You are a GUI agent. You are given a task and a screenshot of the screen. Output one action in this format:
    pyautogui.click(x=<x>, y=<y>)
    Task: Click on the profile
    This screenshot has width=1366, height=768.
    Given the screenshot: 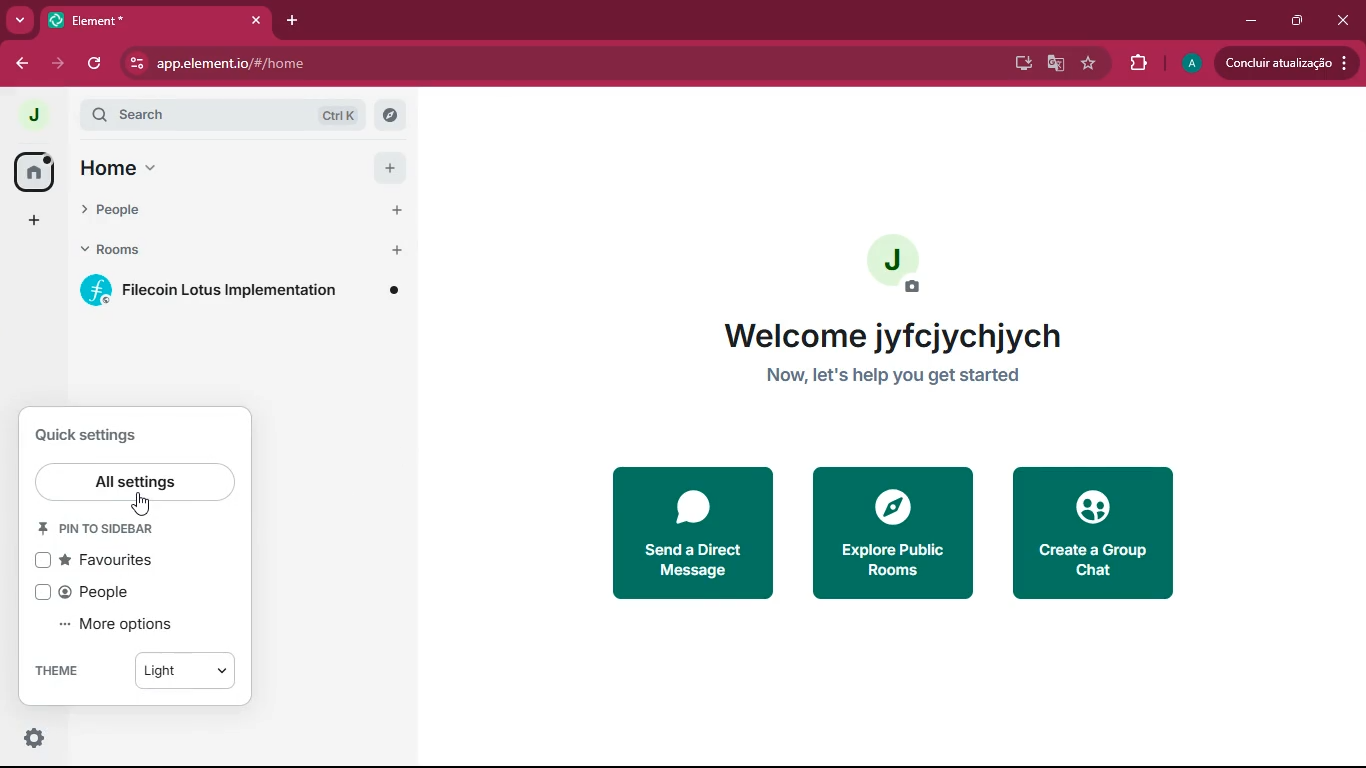 What is the action you would take?
    pyautogui.click(x=34, y=115)
    